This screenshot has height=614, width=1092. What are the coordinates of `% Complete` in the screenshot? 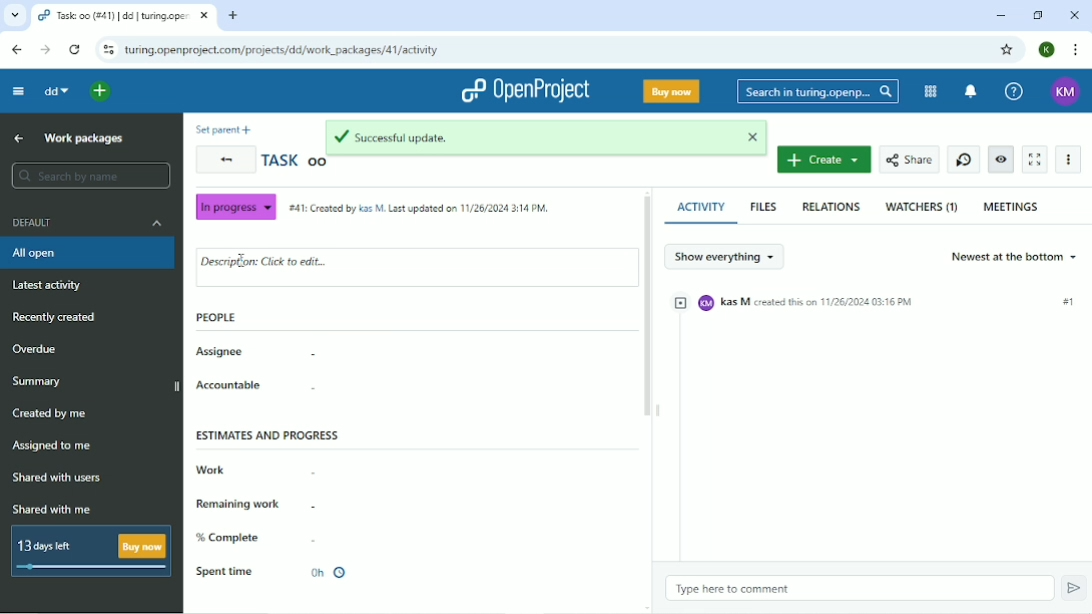 It's located at (229, 538).